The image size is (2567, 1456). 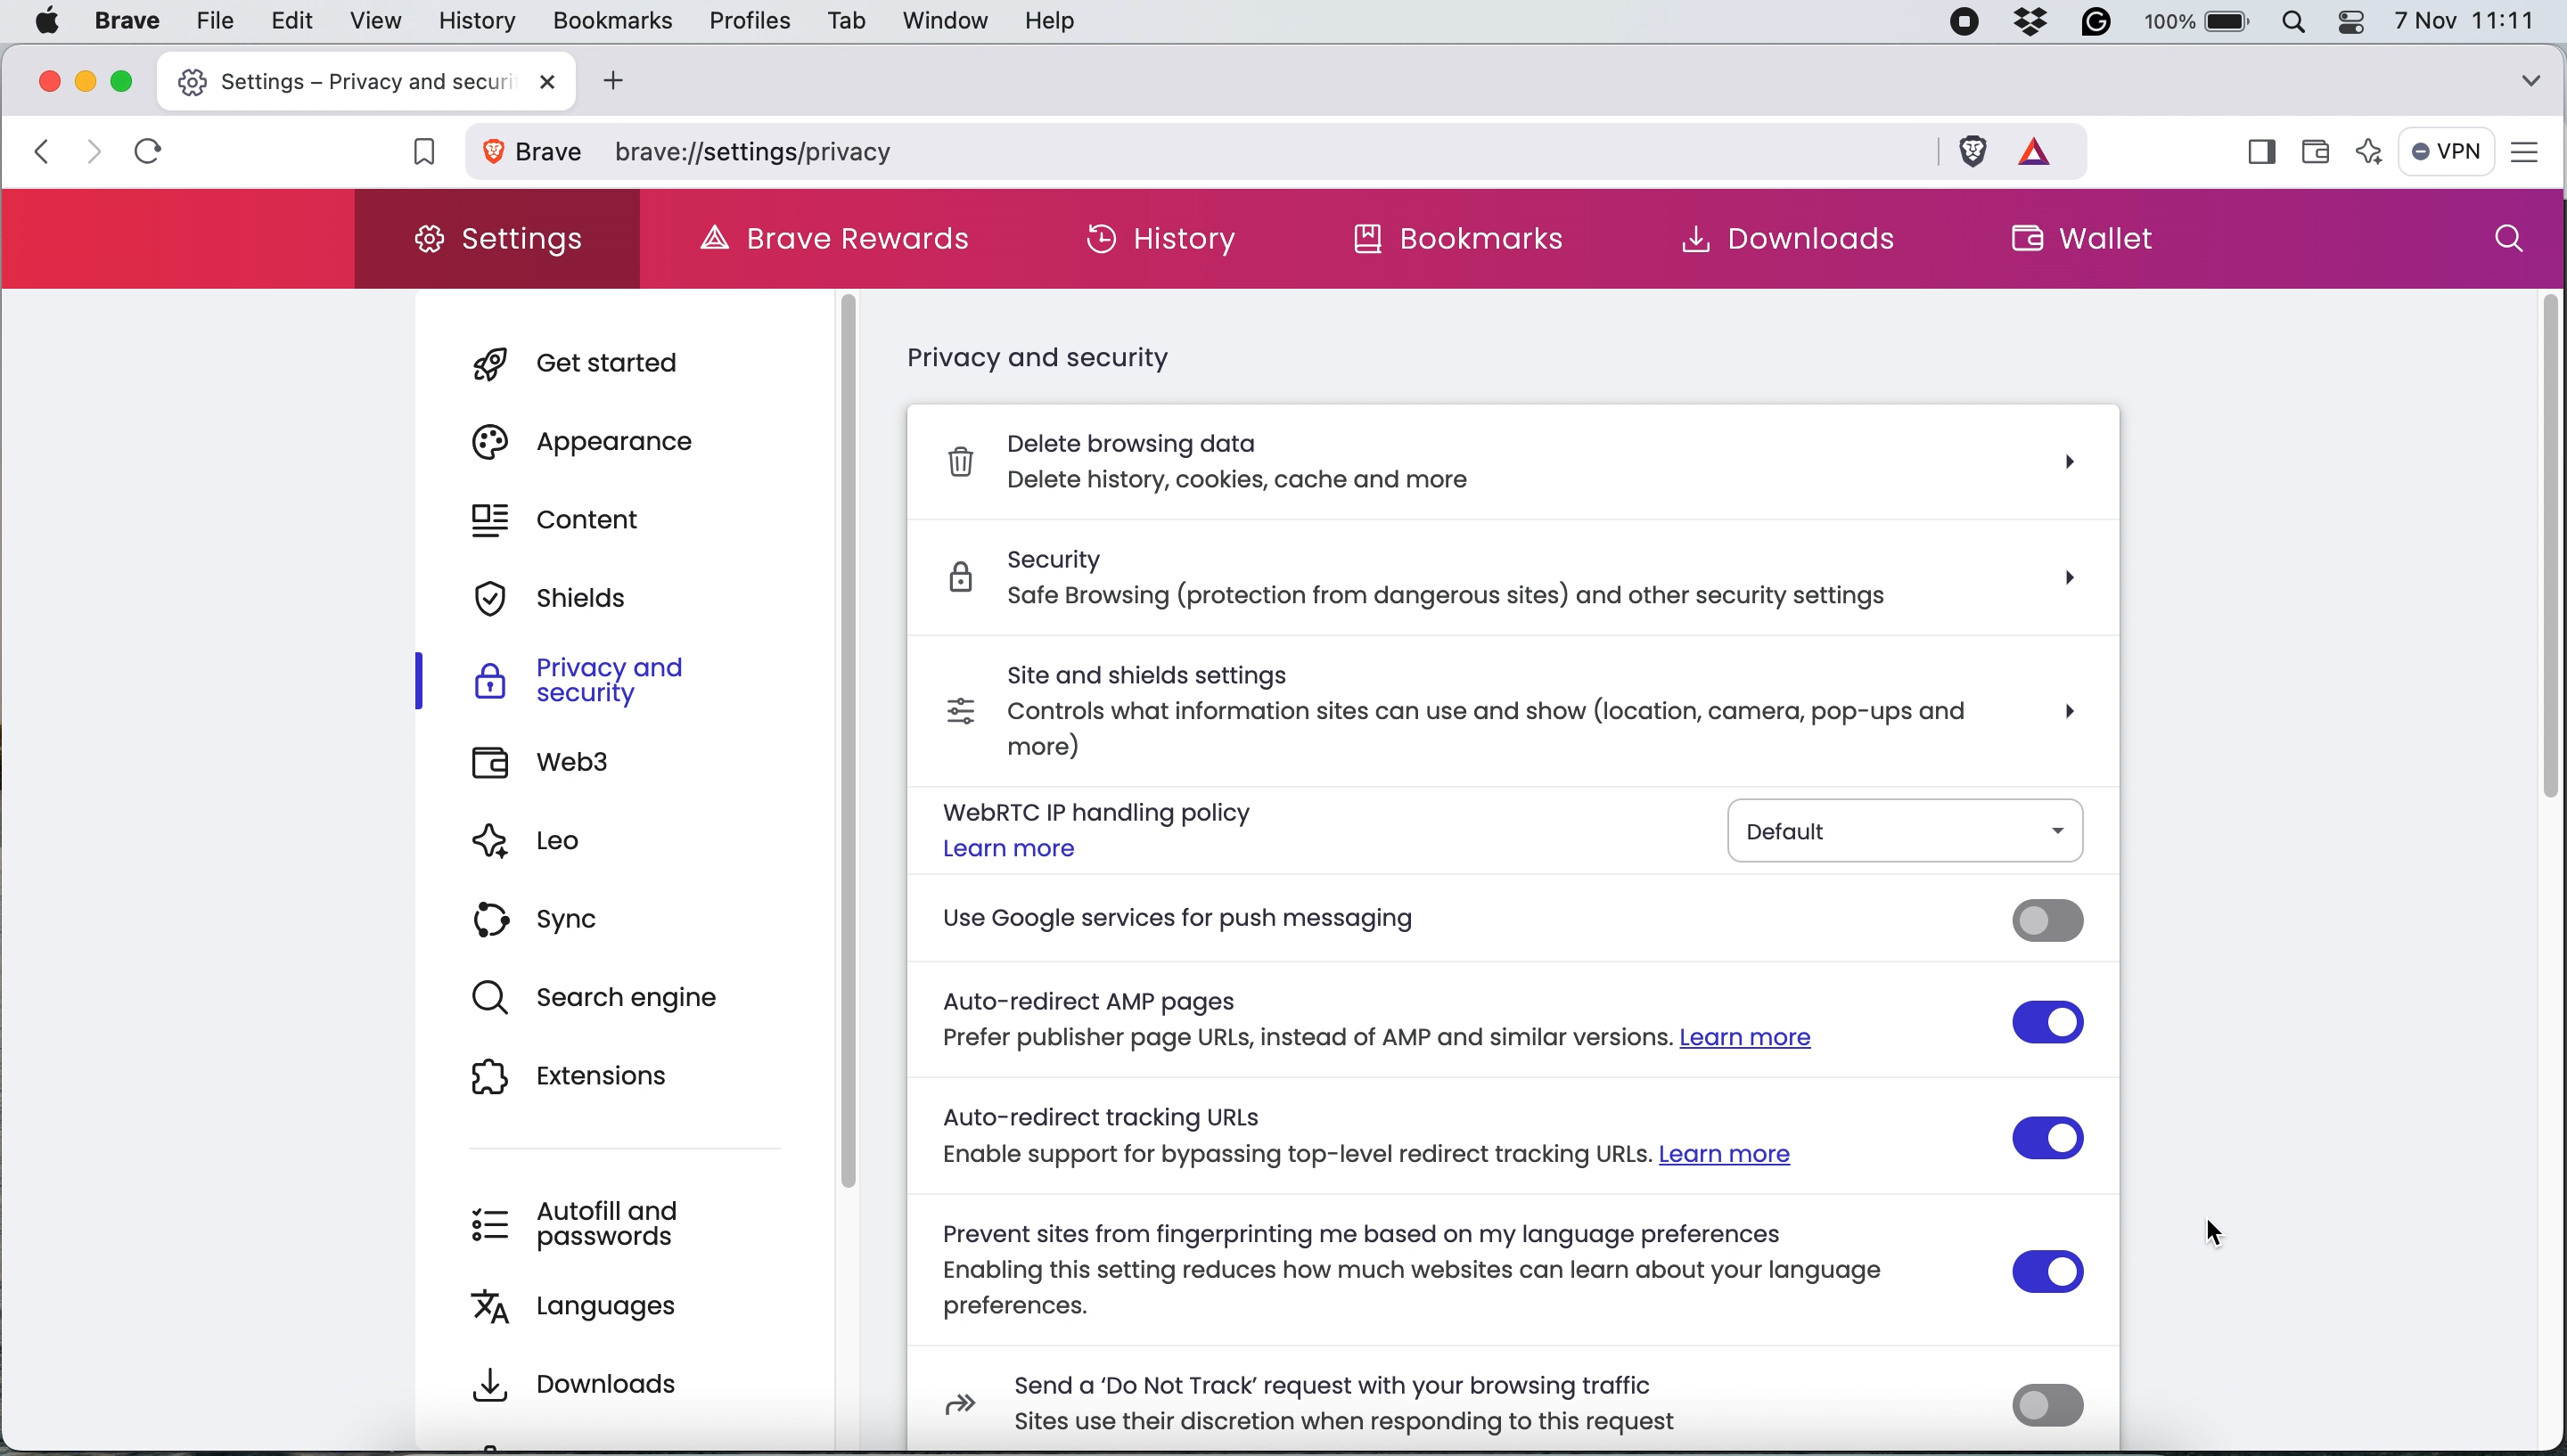 I want to click on brave shields, so click(x=1973, y=149).